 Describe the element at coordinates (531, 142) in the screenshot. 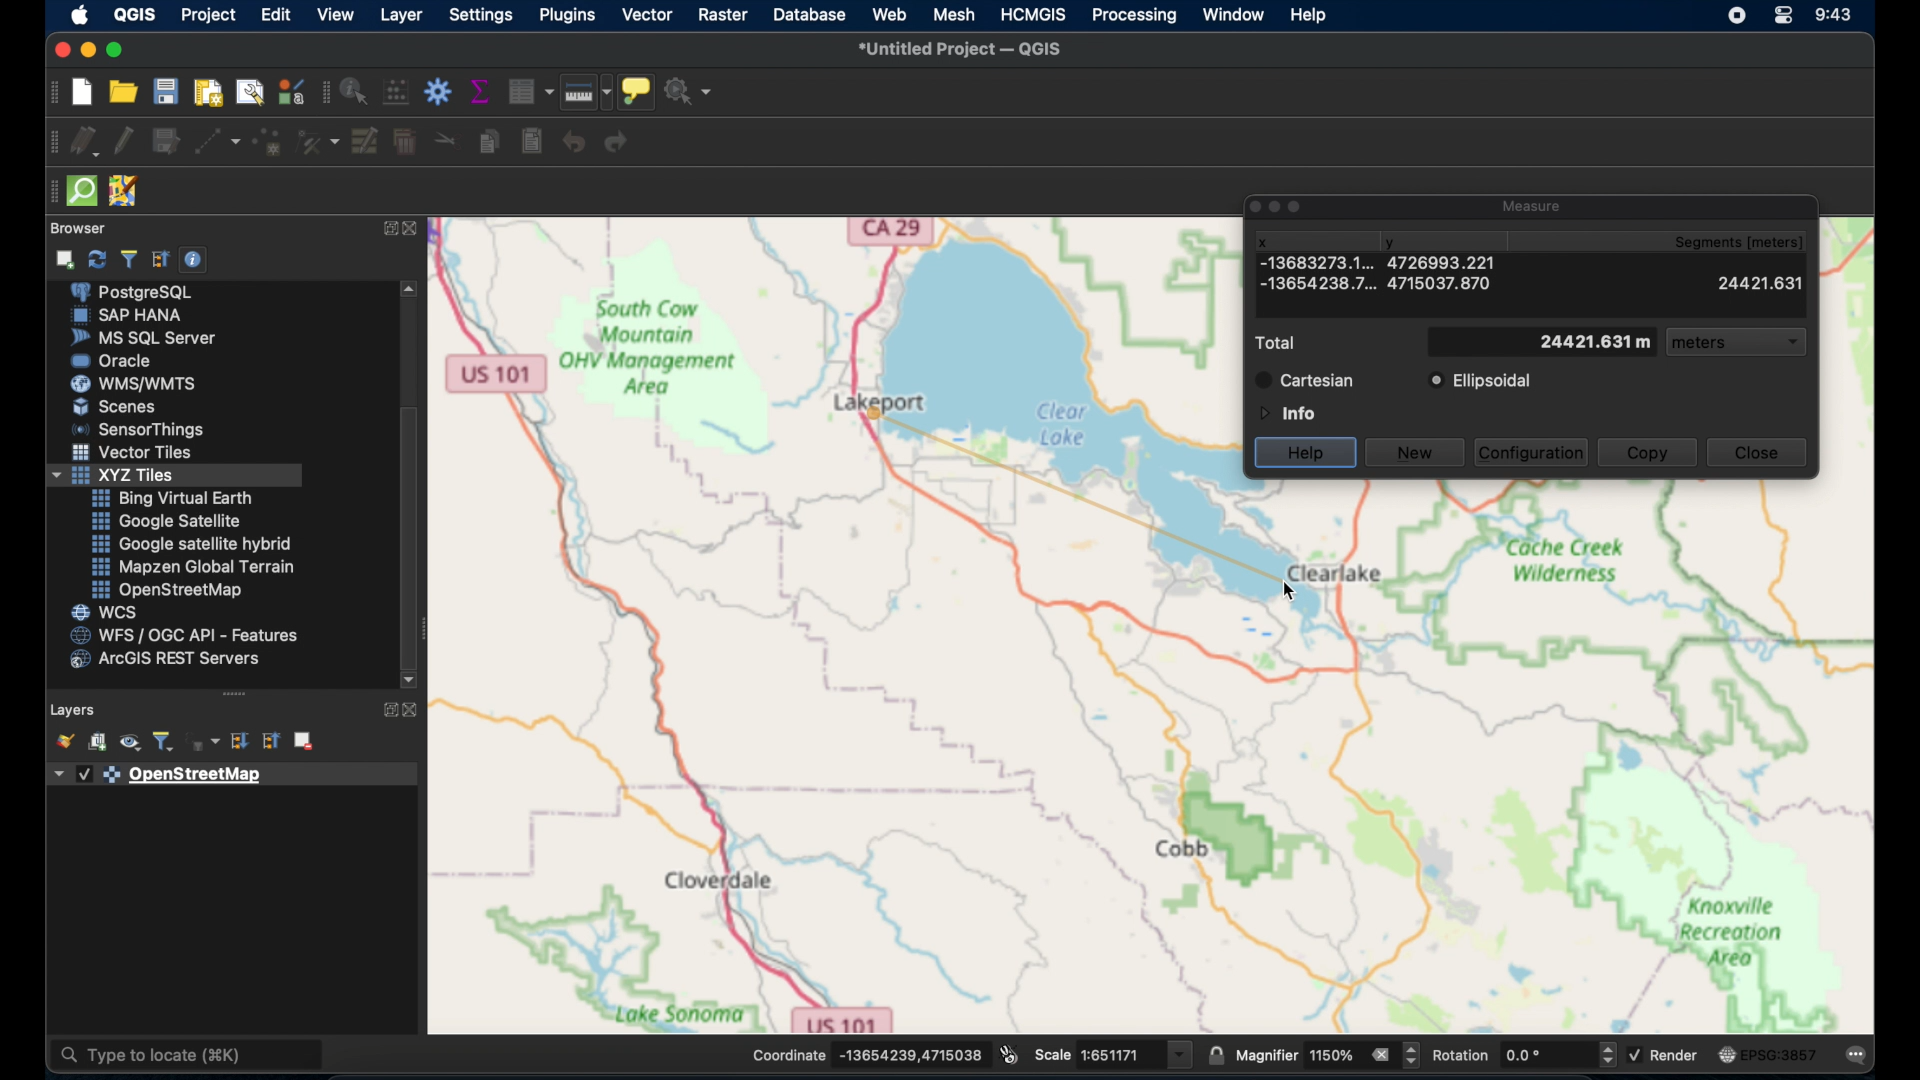

I see `paste features` at that location.